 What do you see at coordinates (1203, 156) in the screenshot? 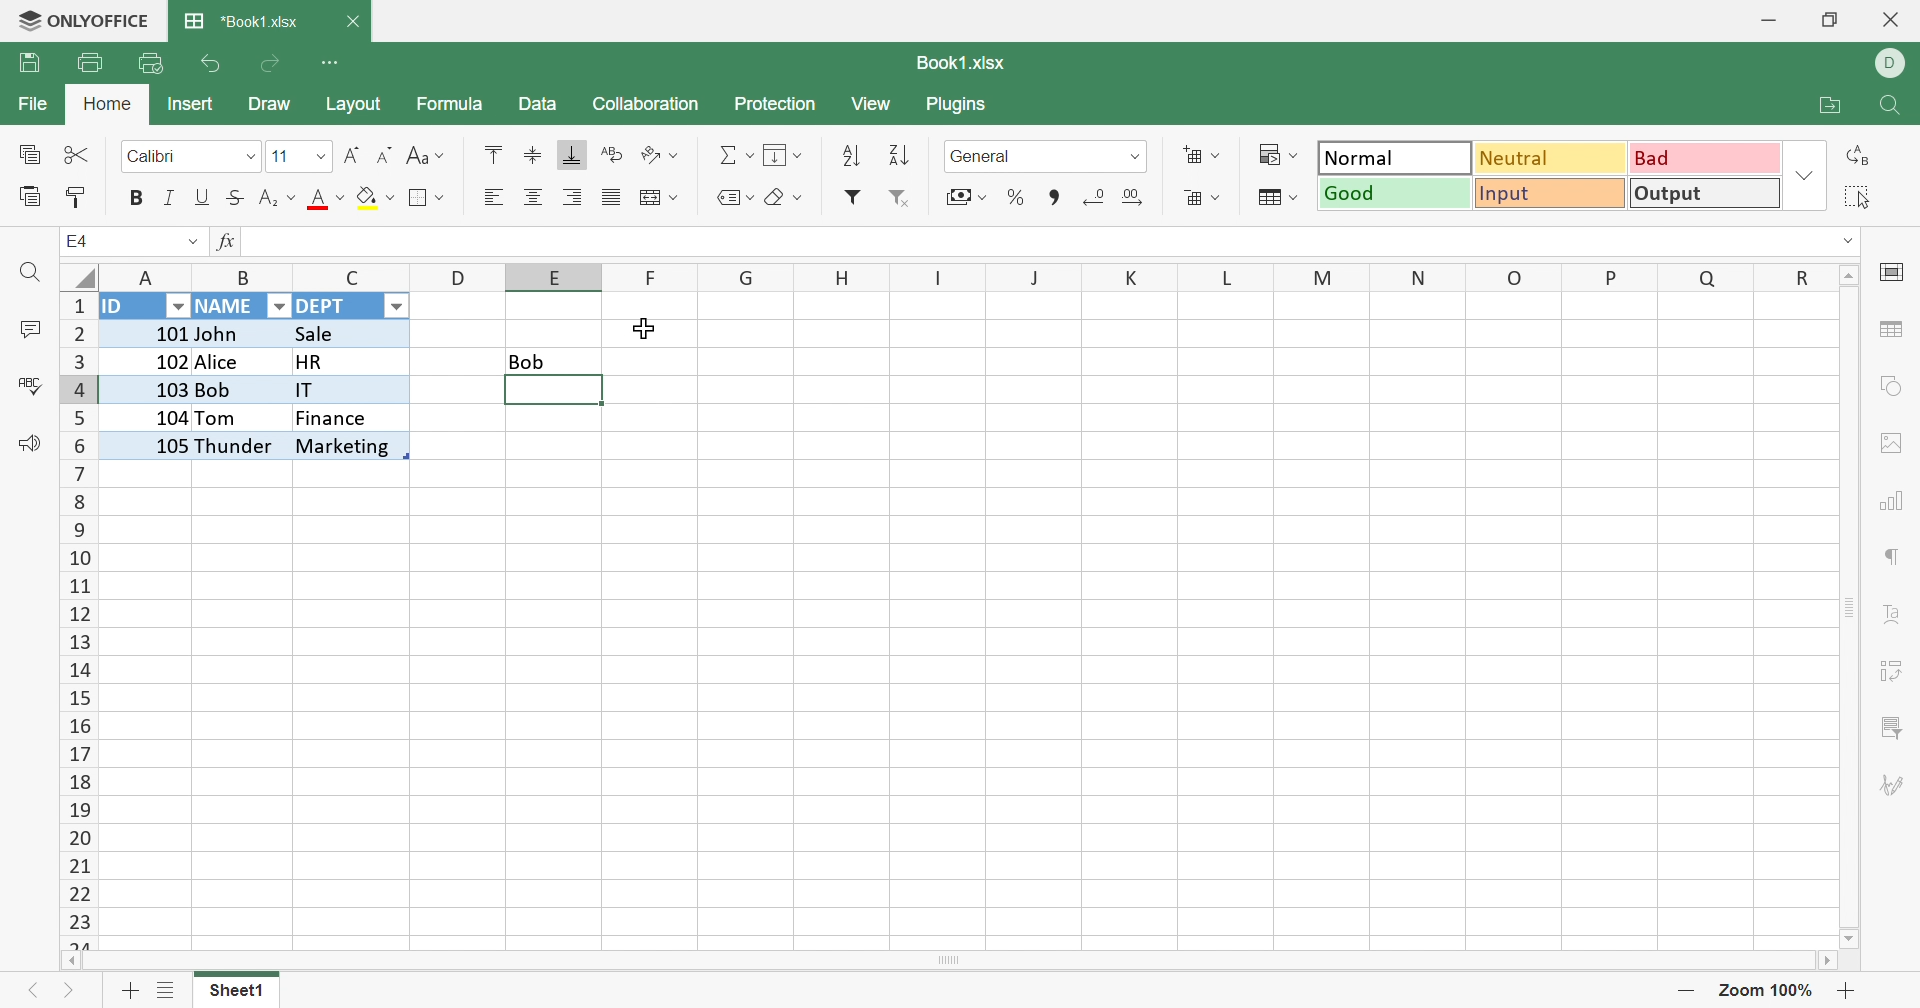
I see `Insert ` at bounding box center [1203, 156].